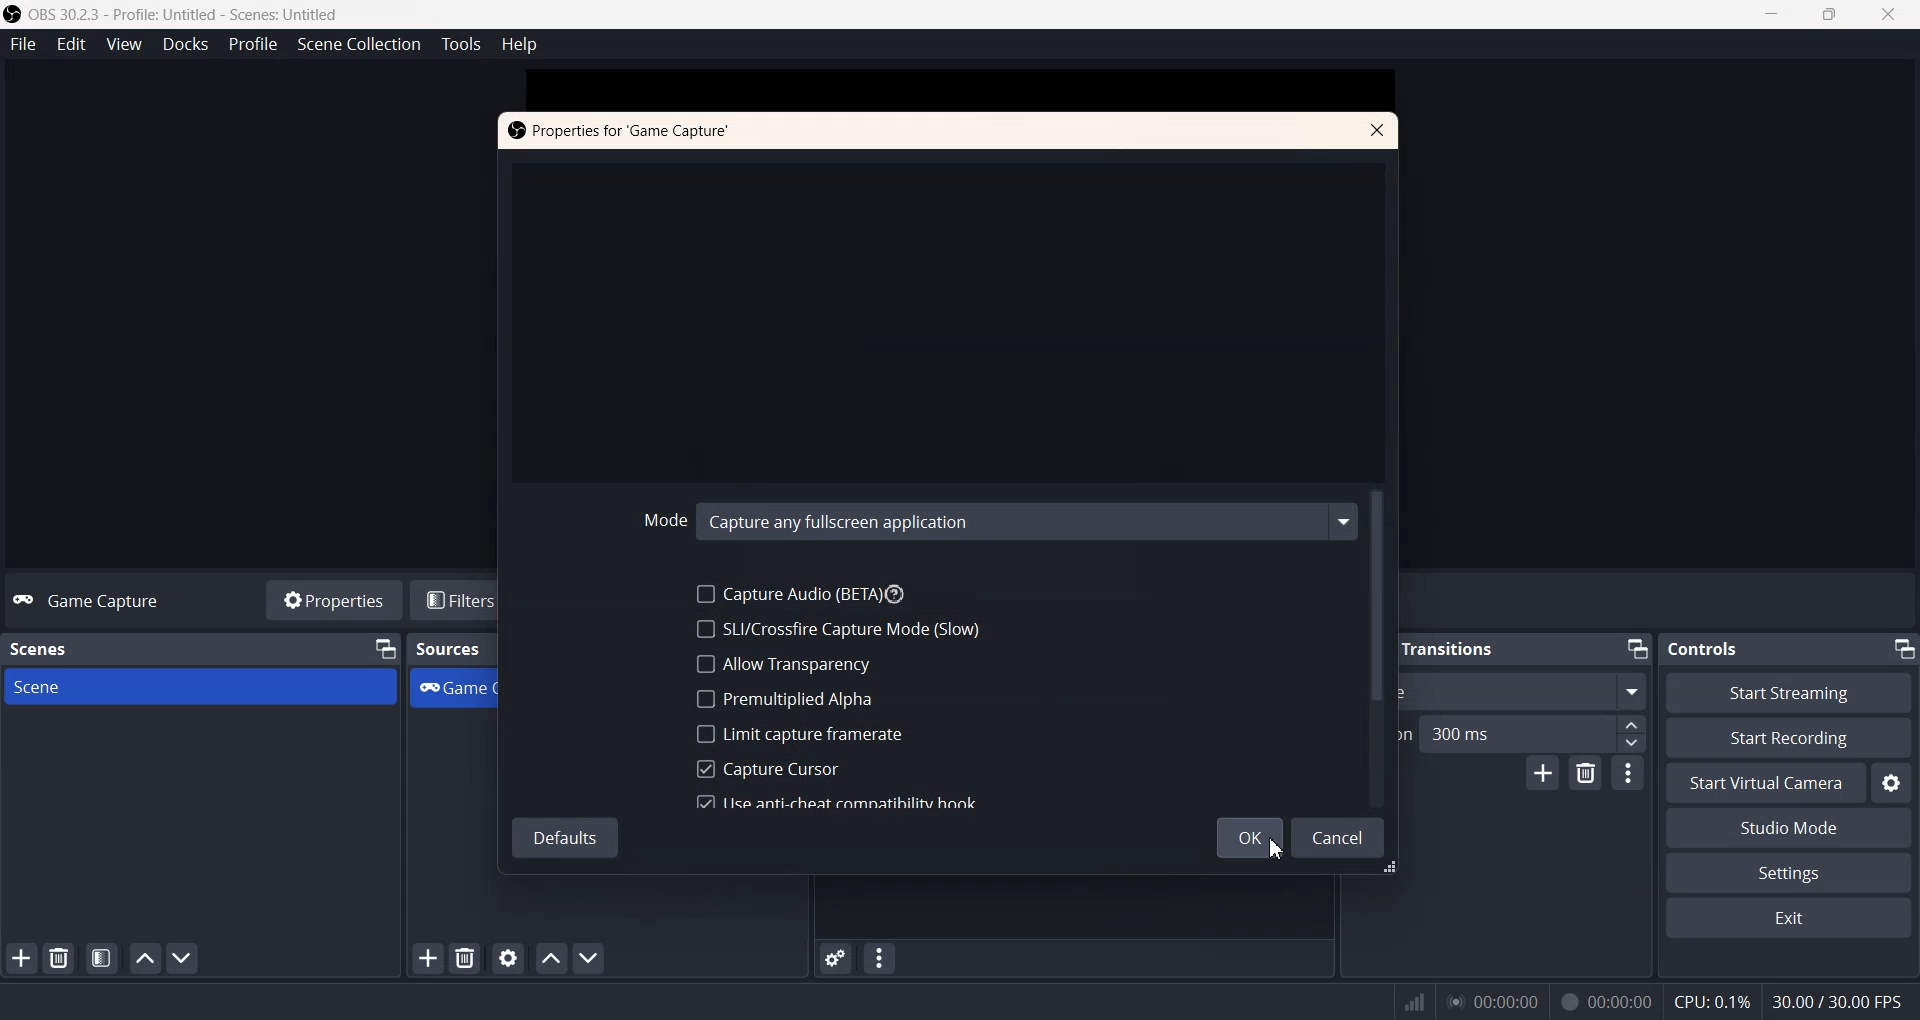 The height and width of the screenshot is (1020, 1920). What do you see at coordinates (1336, 835) in the screenshot?
I see `Cancel` at bounding box center [1336, 835].